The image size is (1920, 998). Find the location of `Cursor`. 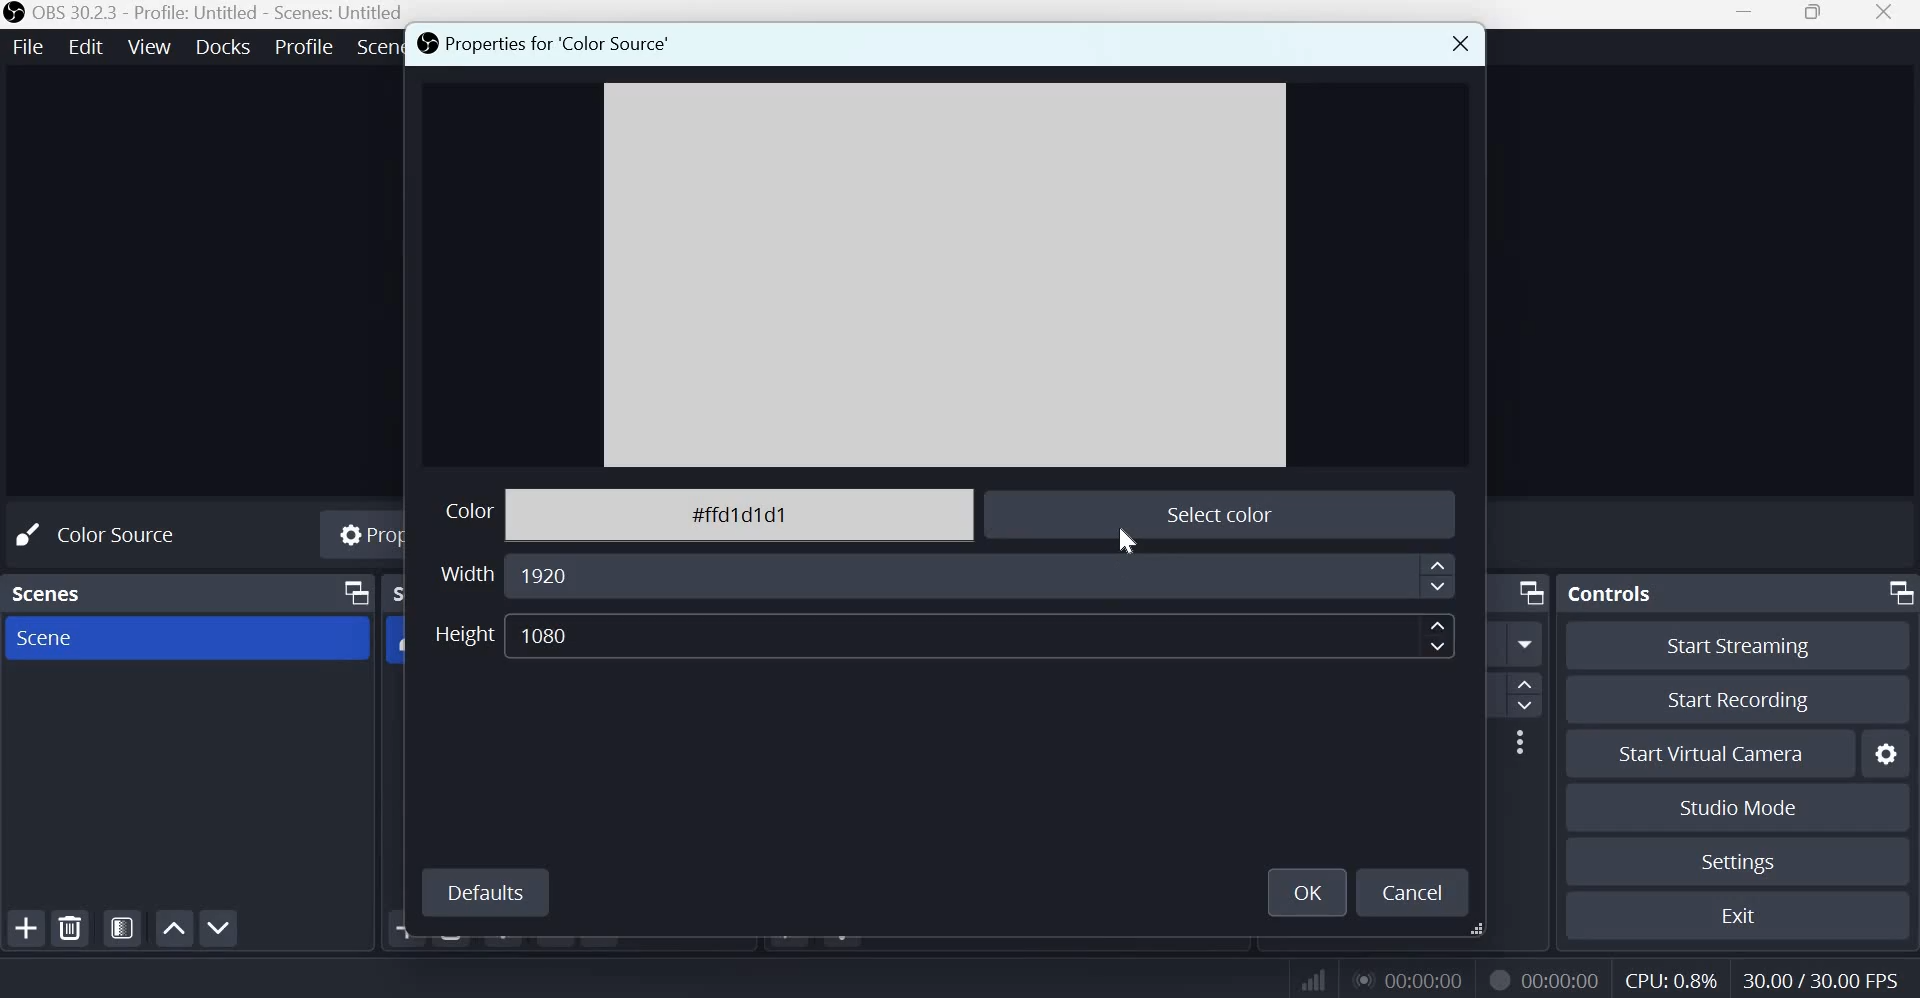

Cursor is located at coordinates (1126, 537).